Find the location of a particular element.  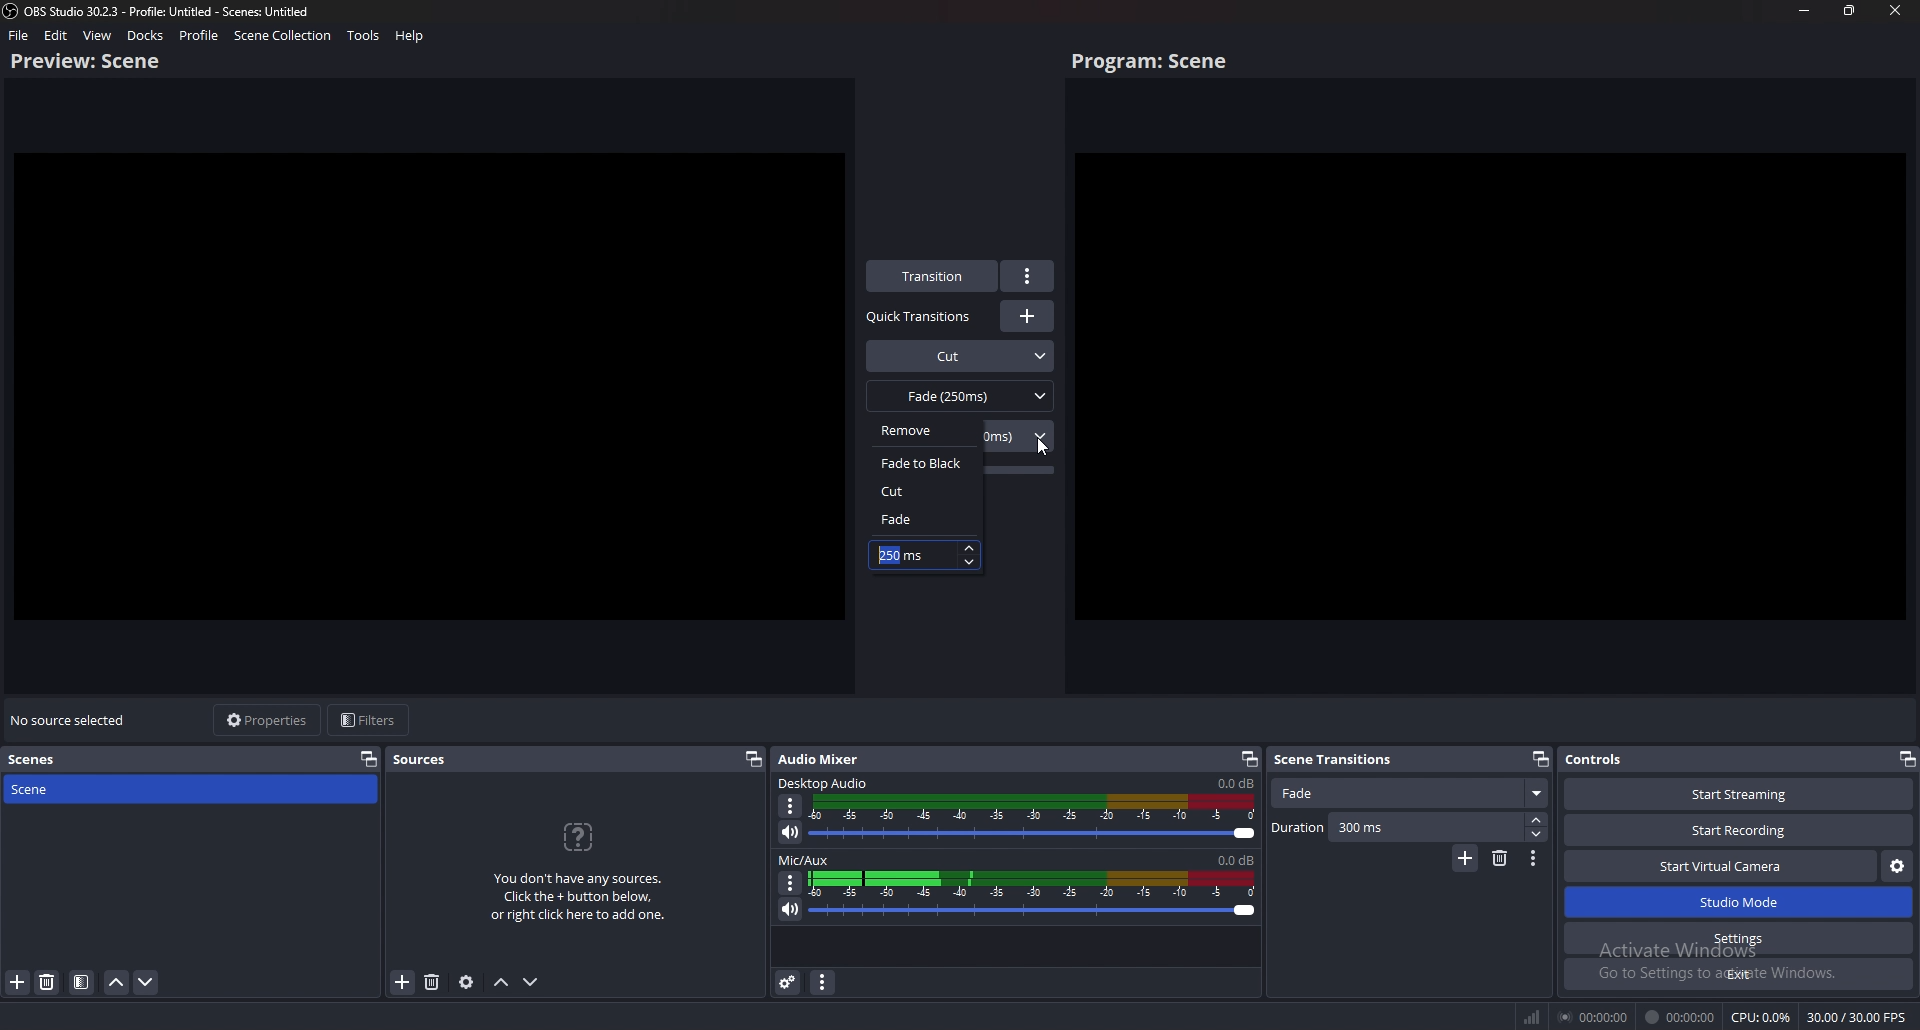

decrease fade timer is located at coordinates (969, 563).